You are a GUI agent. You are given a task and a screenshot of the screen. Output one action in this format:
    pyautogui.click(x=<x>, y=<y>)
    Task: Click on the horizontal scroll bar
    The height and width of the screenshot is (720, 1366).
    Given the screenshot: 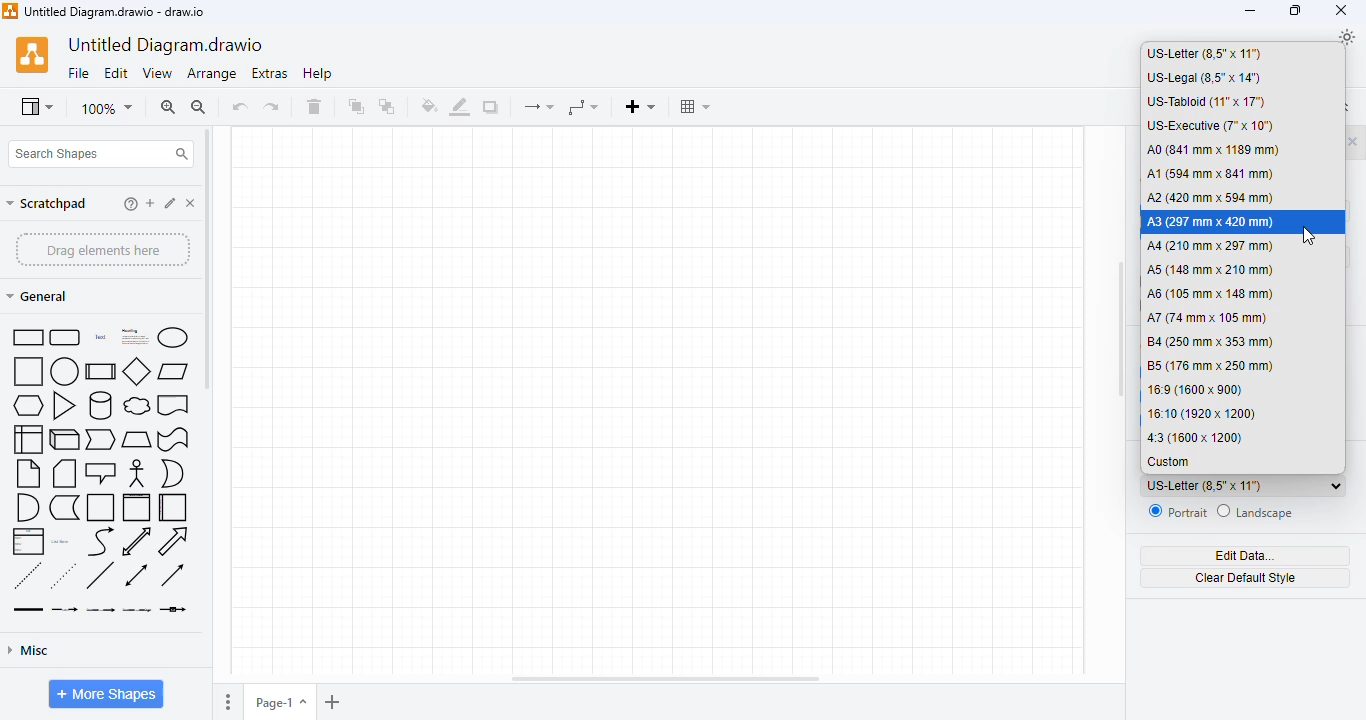 What is the action you would take?
    pyautogui.click(x=666, y=679)
    